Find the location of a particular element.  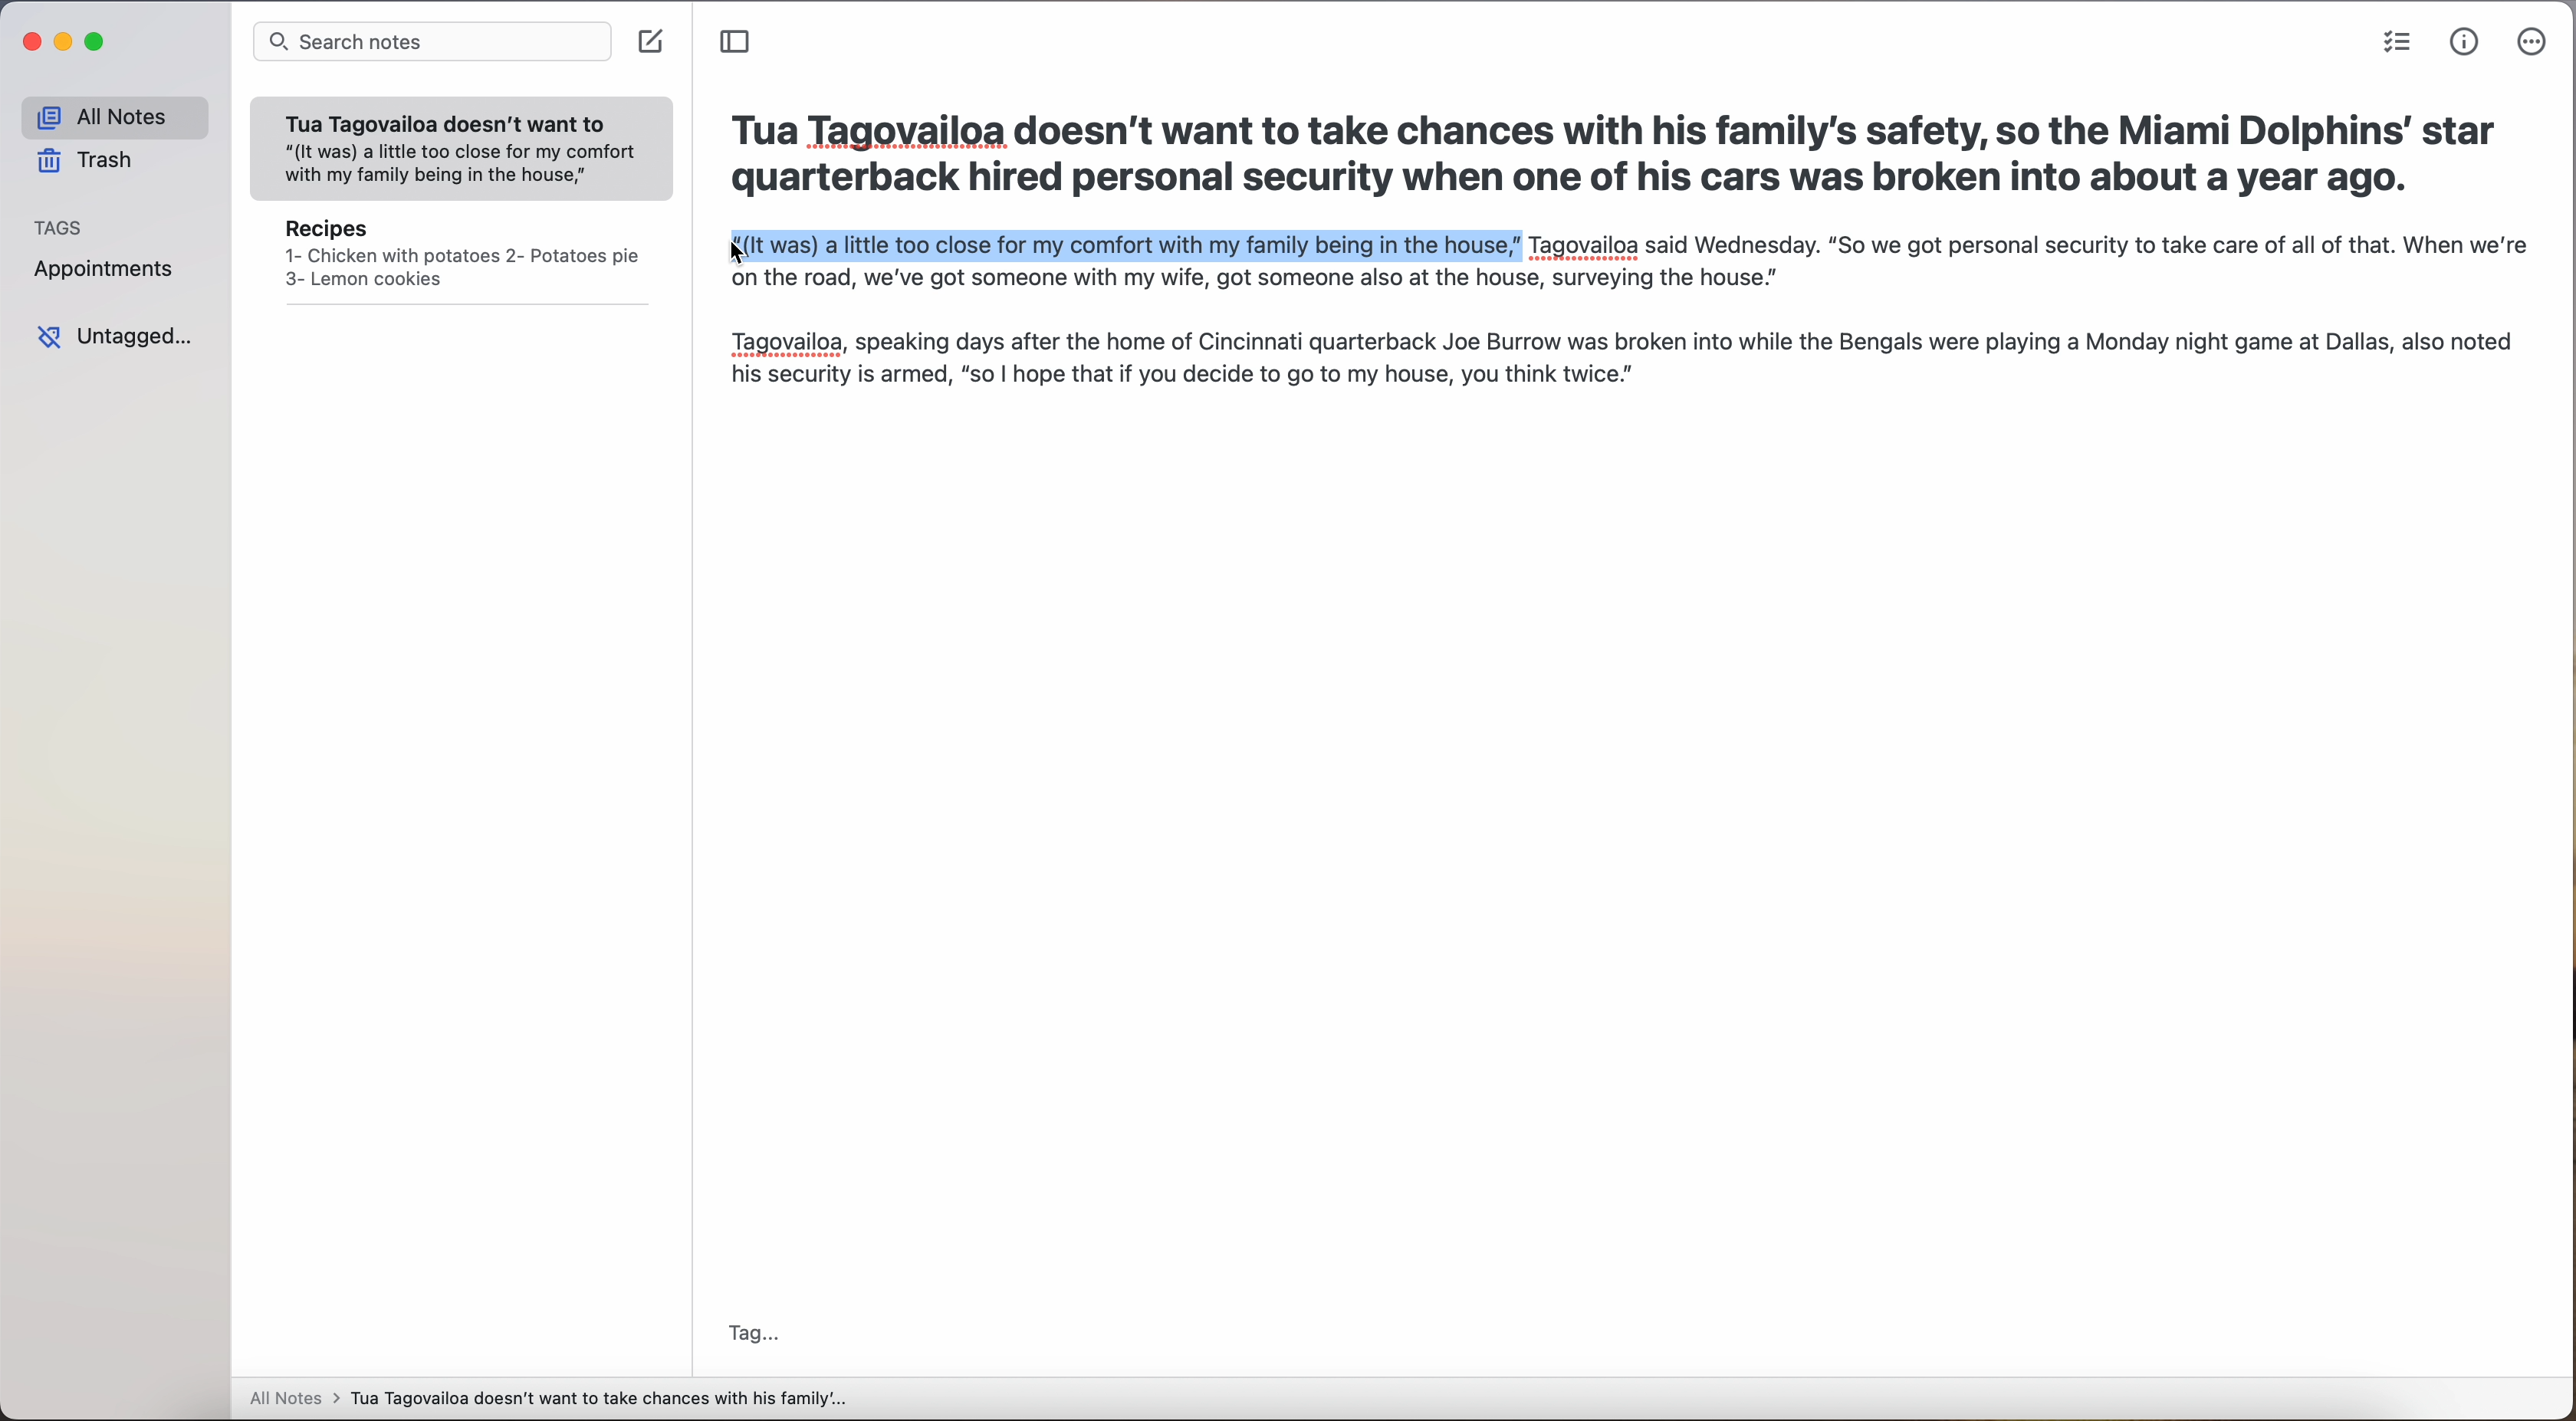

appointments is located at coordinates (111, 271).